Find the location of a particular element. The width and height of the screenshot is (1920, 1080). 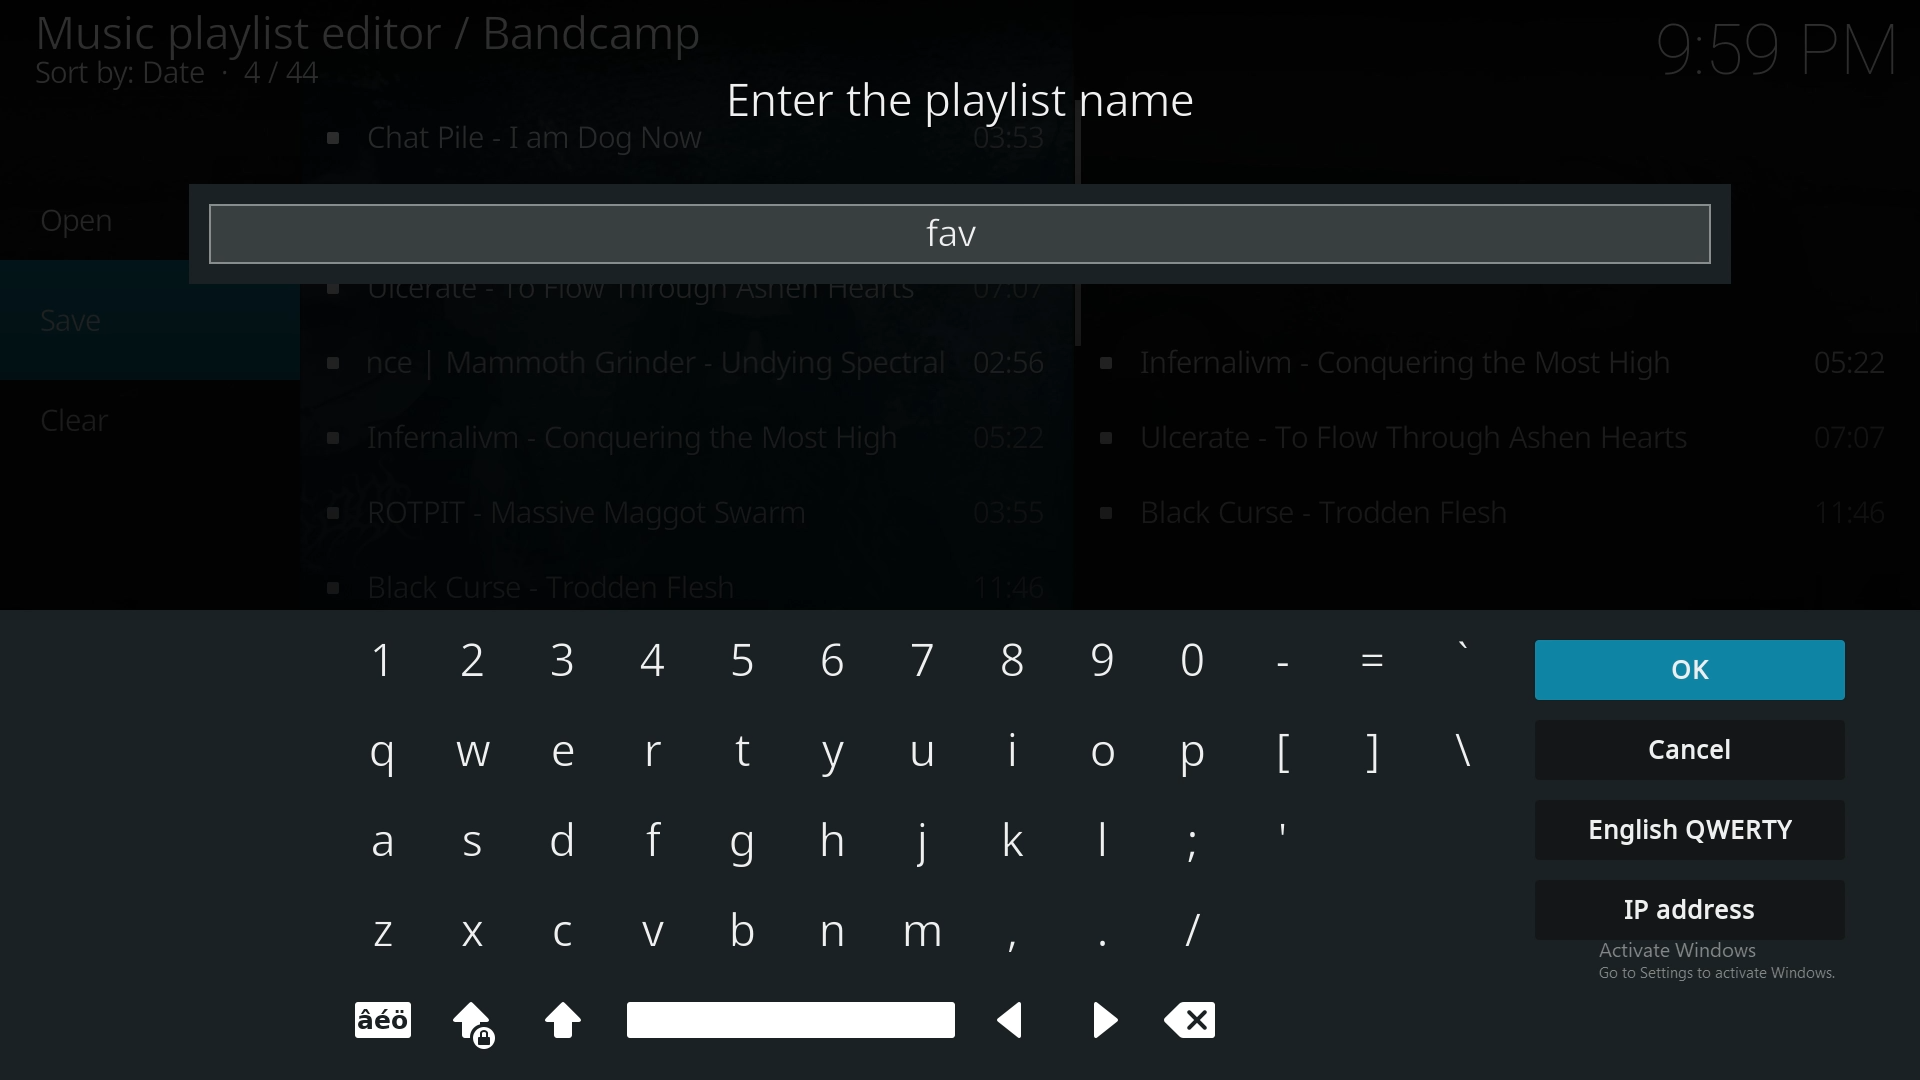

Activate Windows, Go to settings to activate windows is located at coordinates (1704, 965).